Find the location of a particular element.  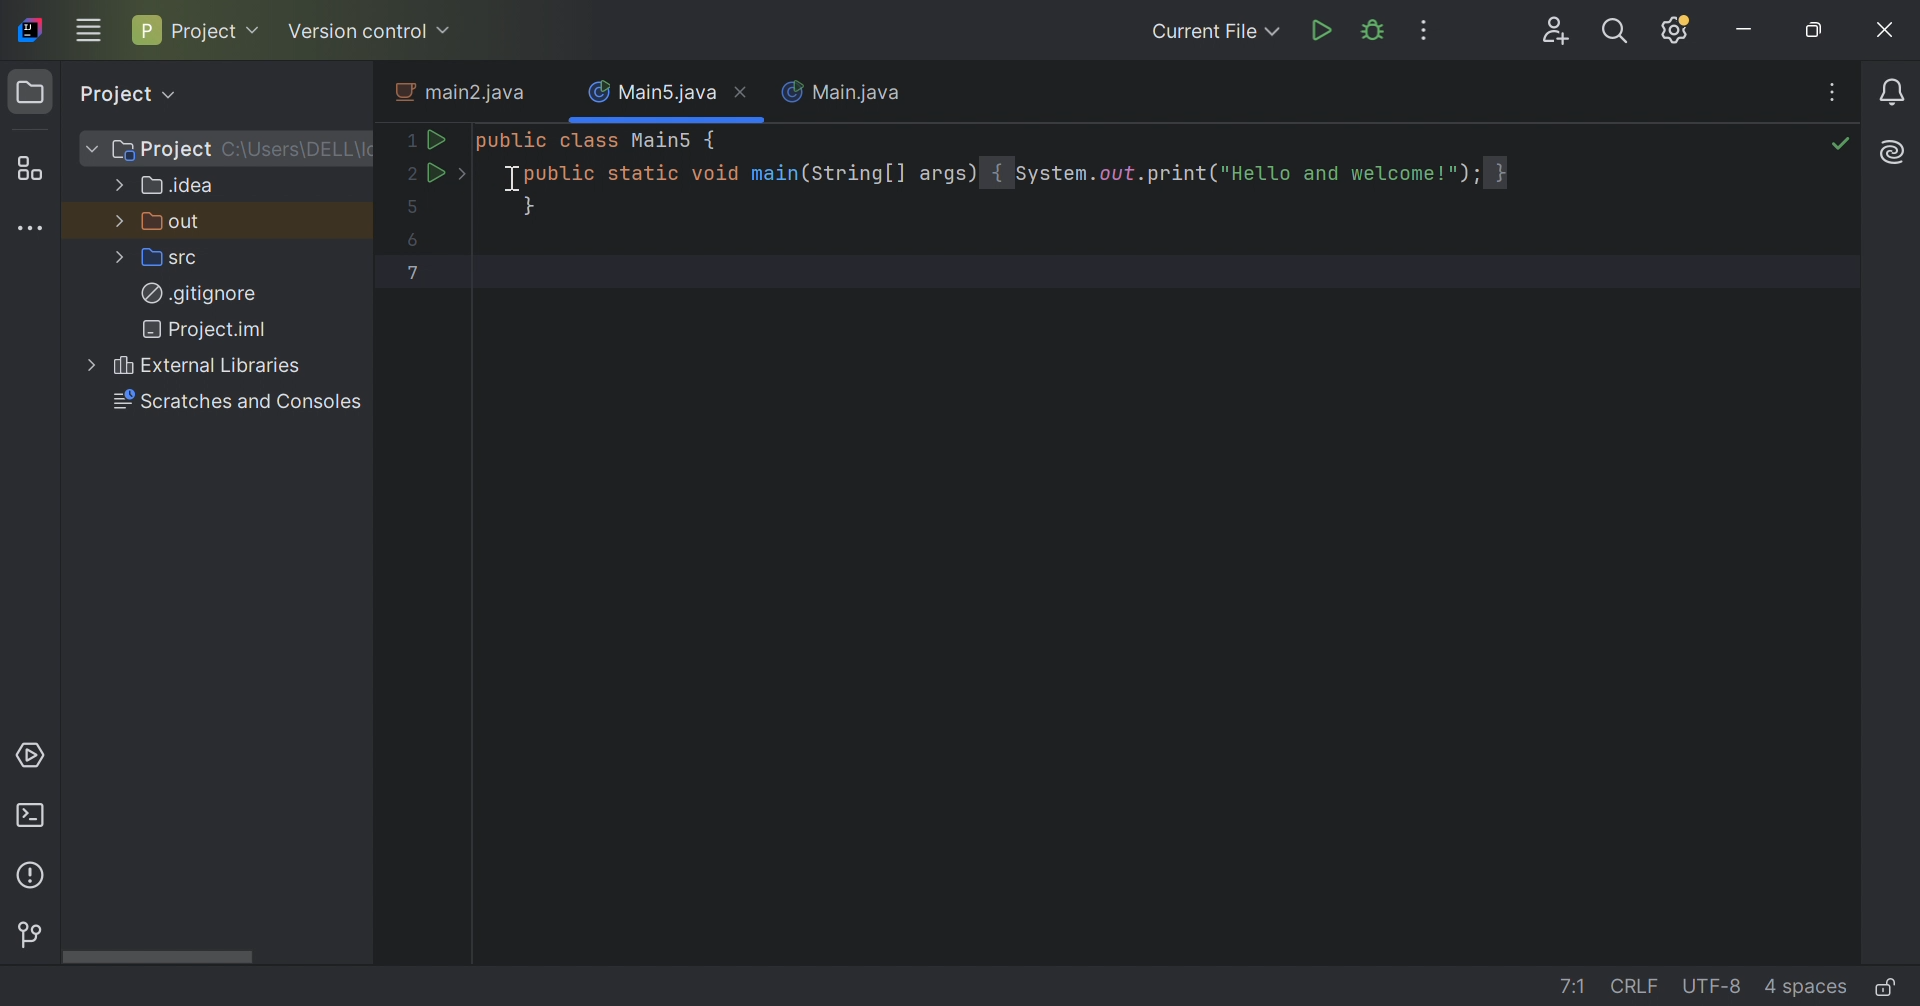

Restore down is located at coordinates (1816, 33).